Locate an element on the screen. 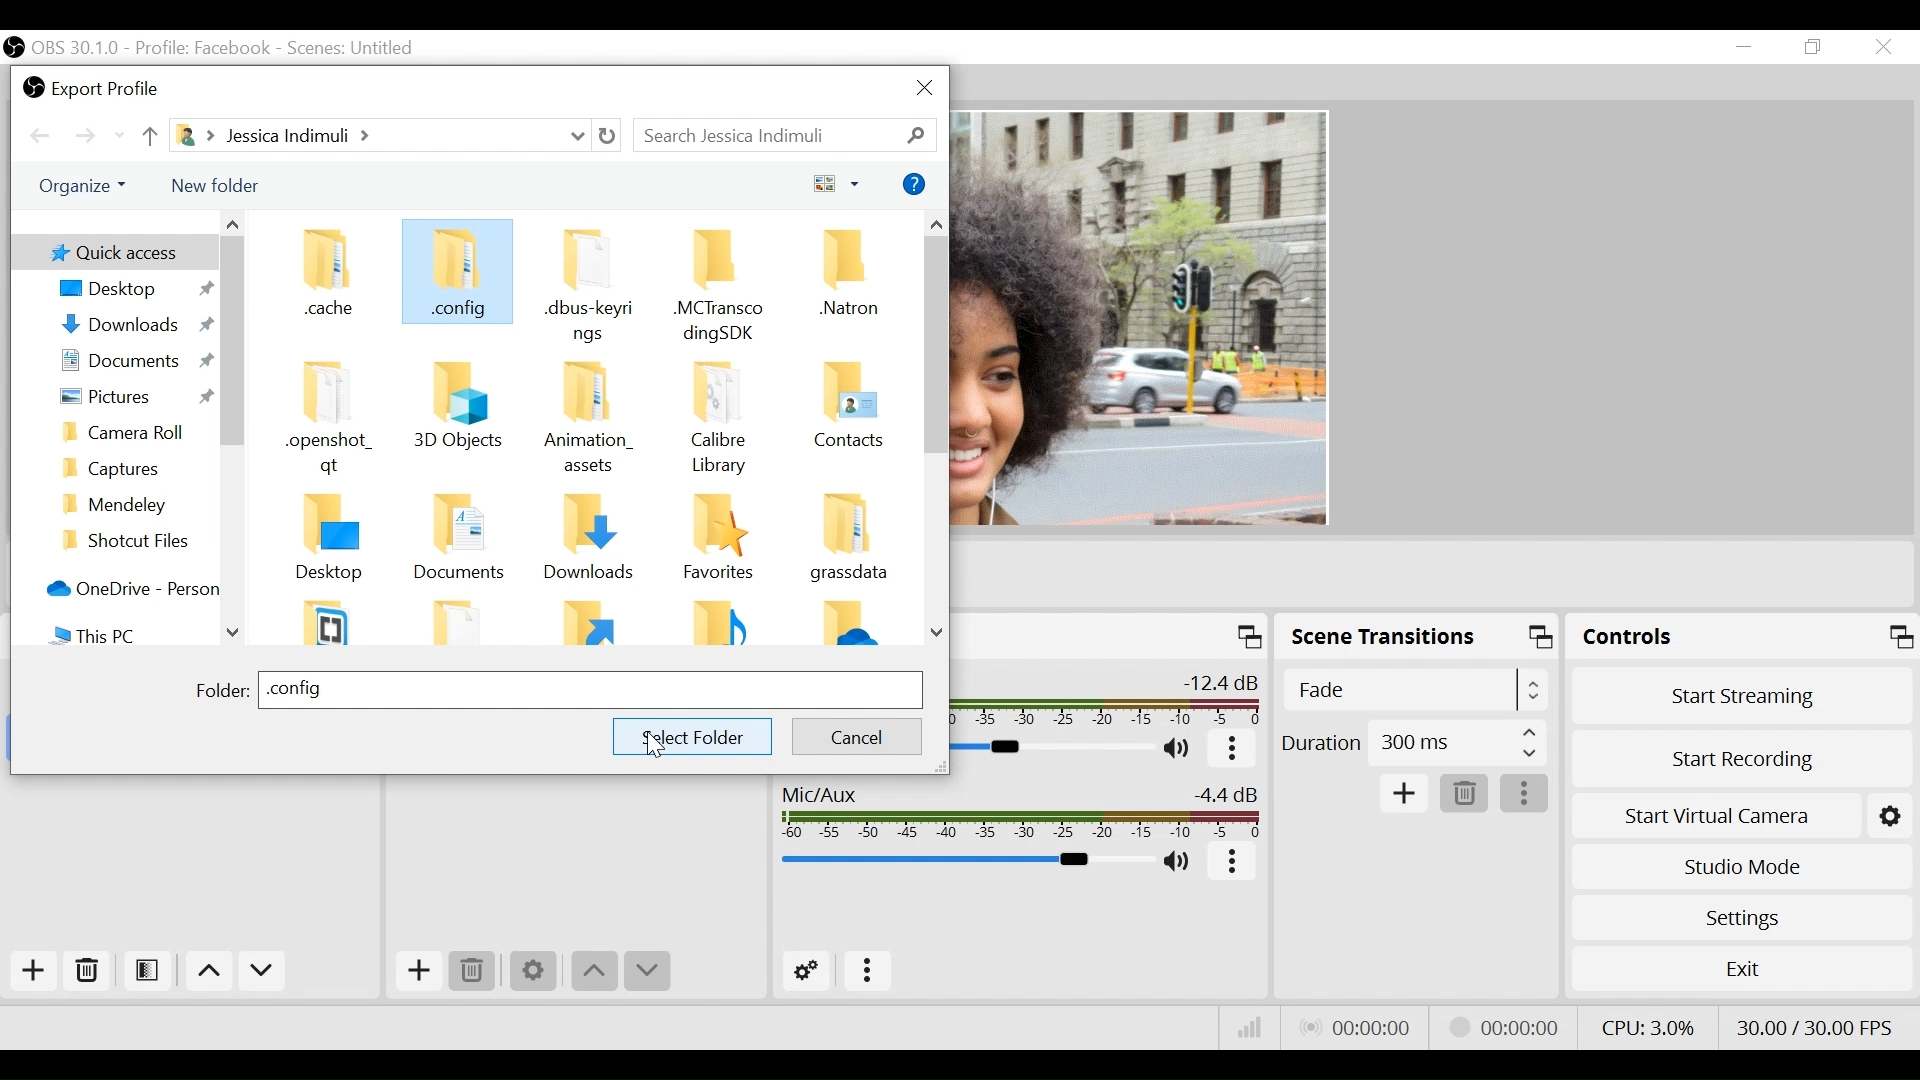  Folder is located at coordinates (455, 275).